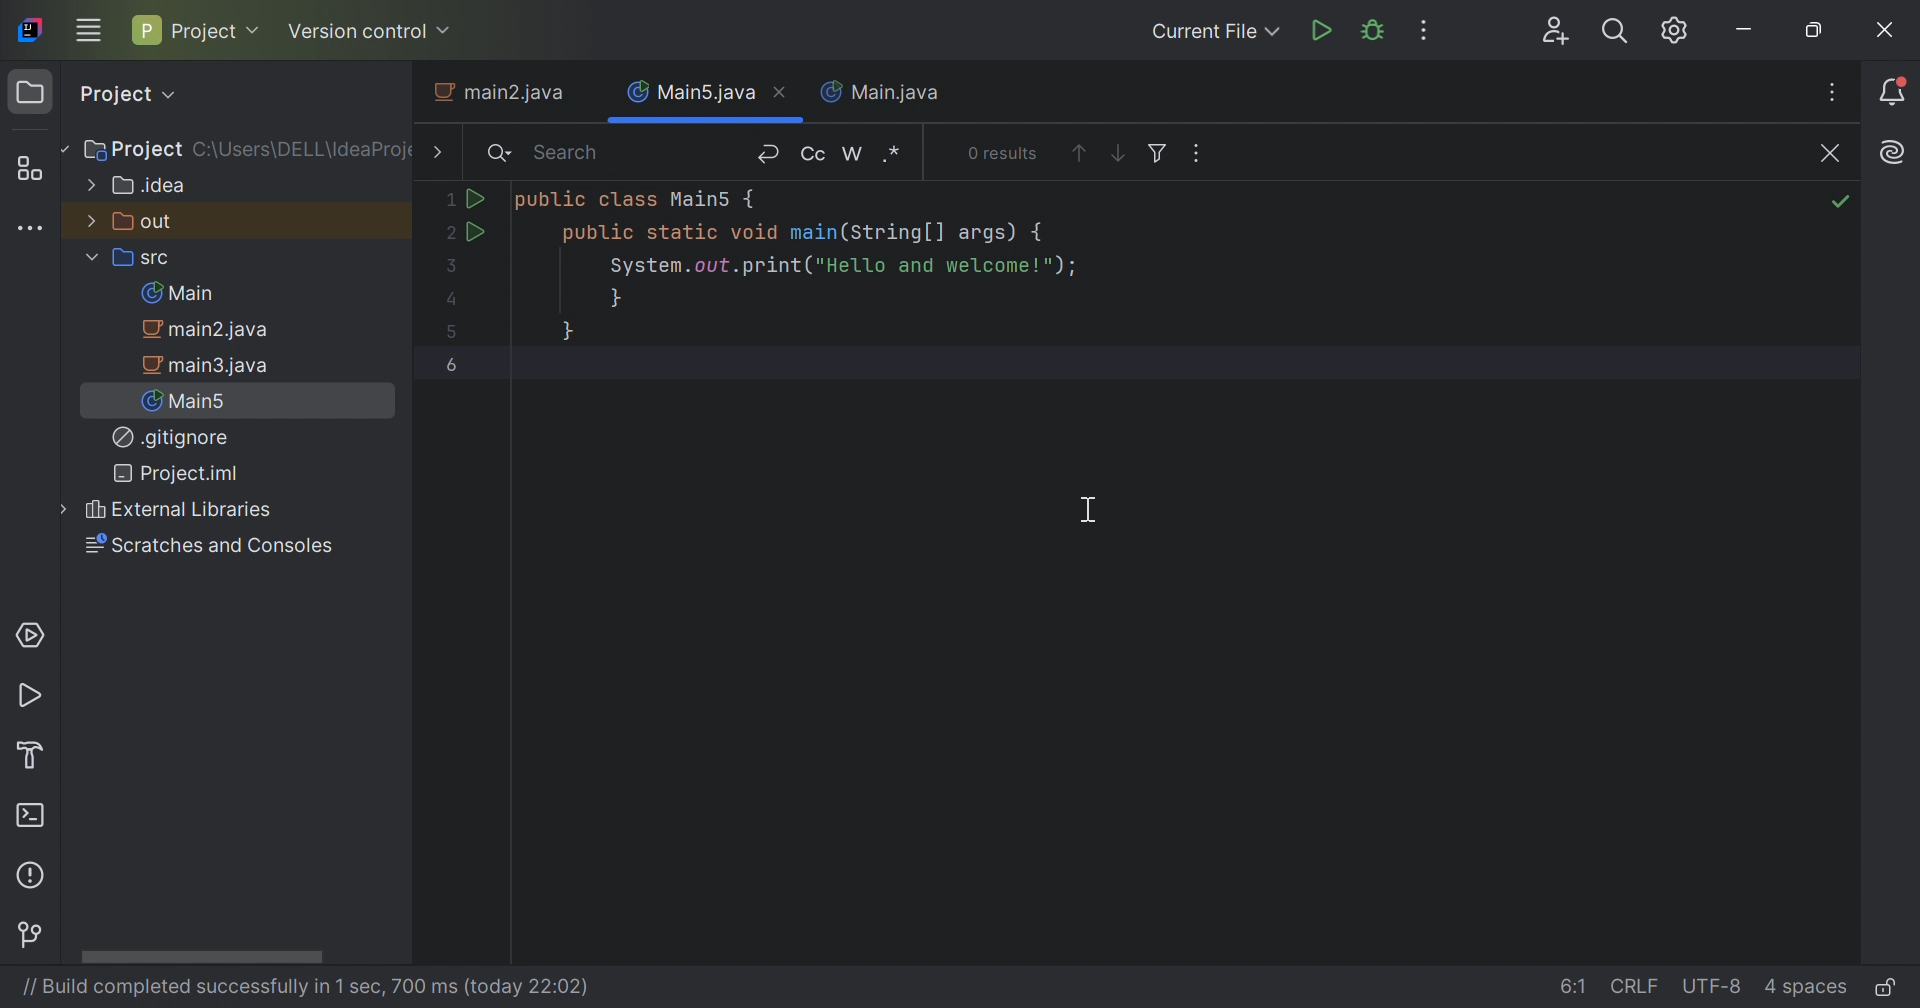 This screenshot has width=1920, height=1008. What do you see at coordinates (454, 366) in the screenshot?
I see `6` at bounding box center [454, 366].